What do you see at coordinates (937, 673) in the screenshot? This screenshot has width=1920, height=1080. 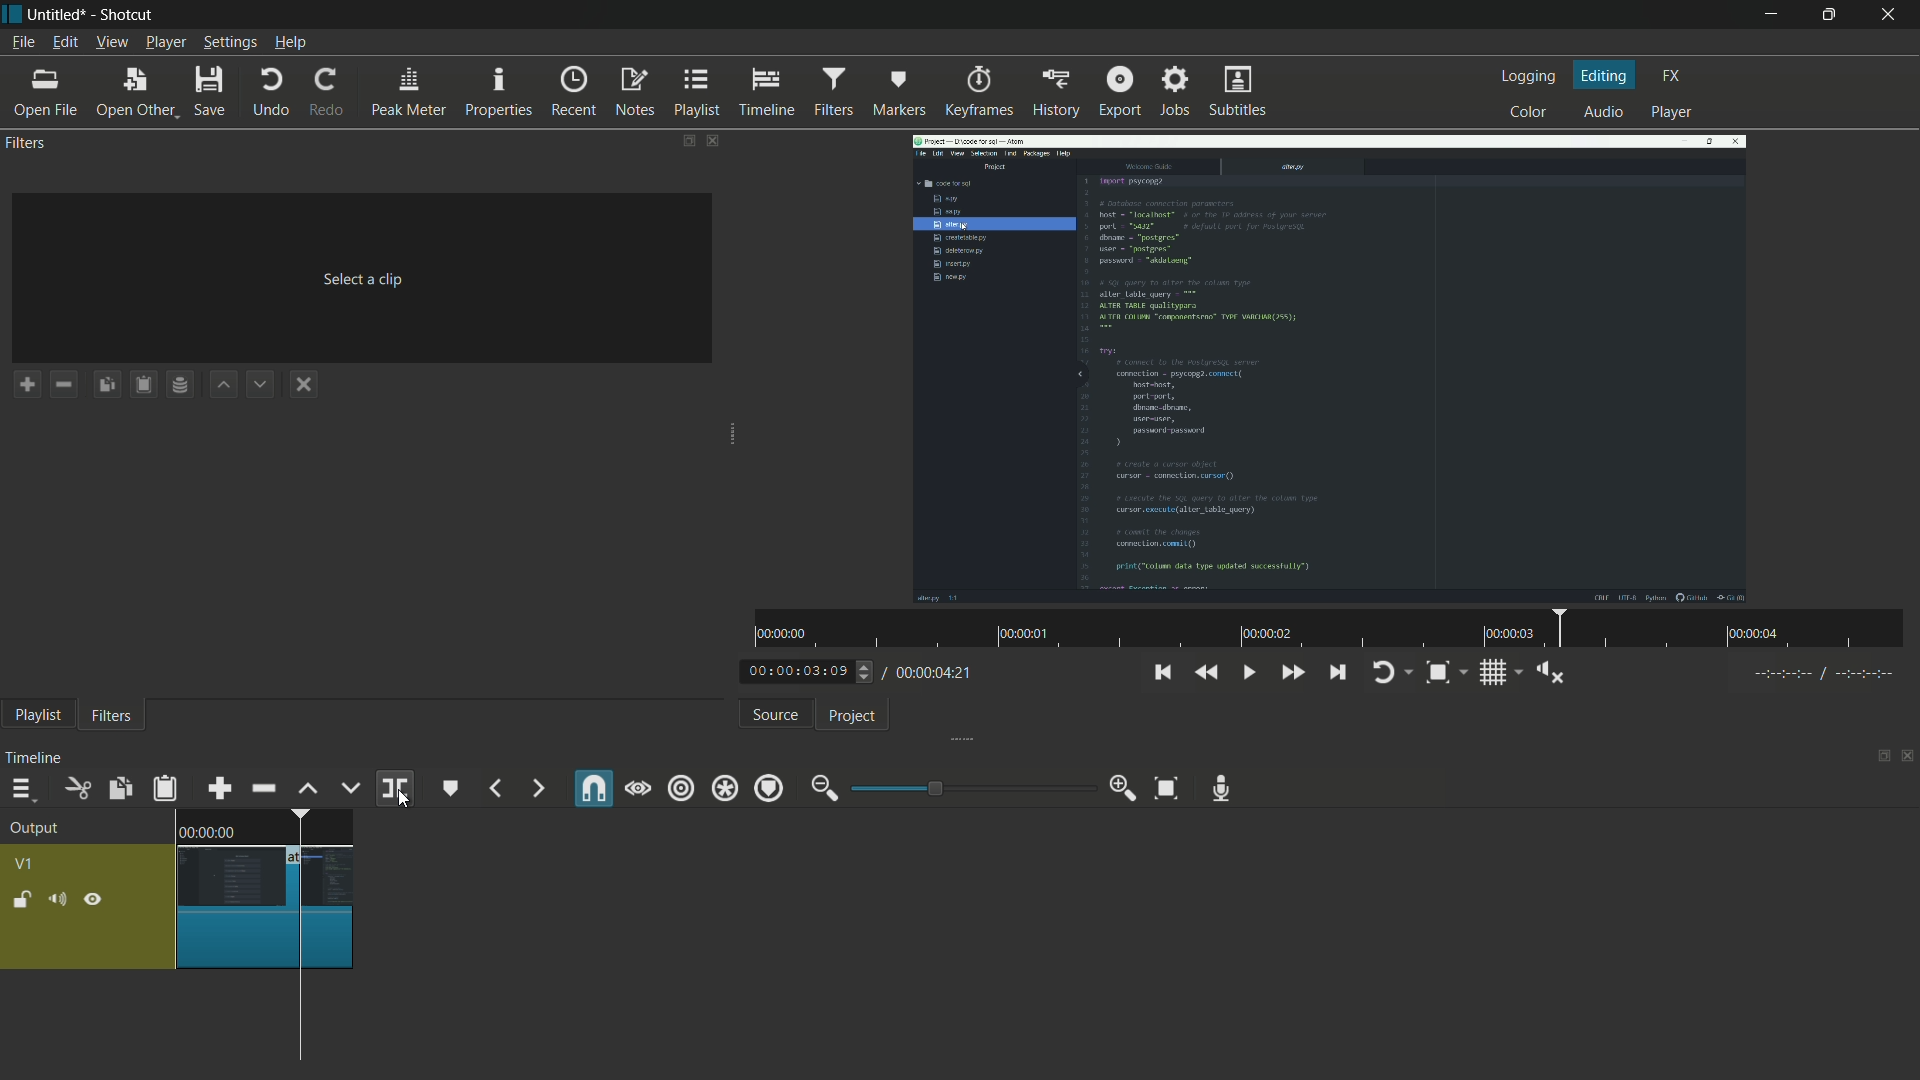 I see `total time` at bounding box center [937, 673].